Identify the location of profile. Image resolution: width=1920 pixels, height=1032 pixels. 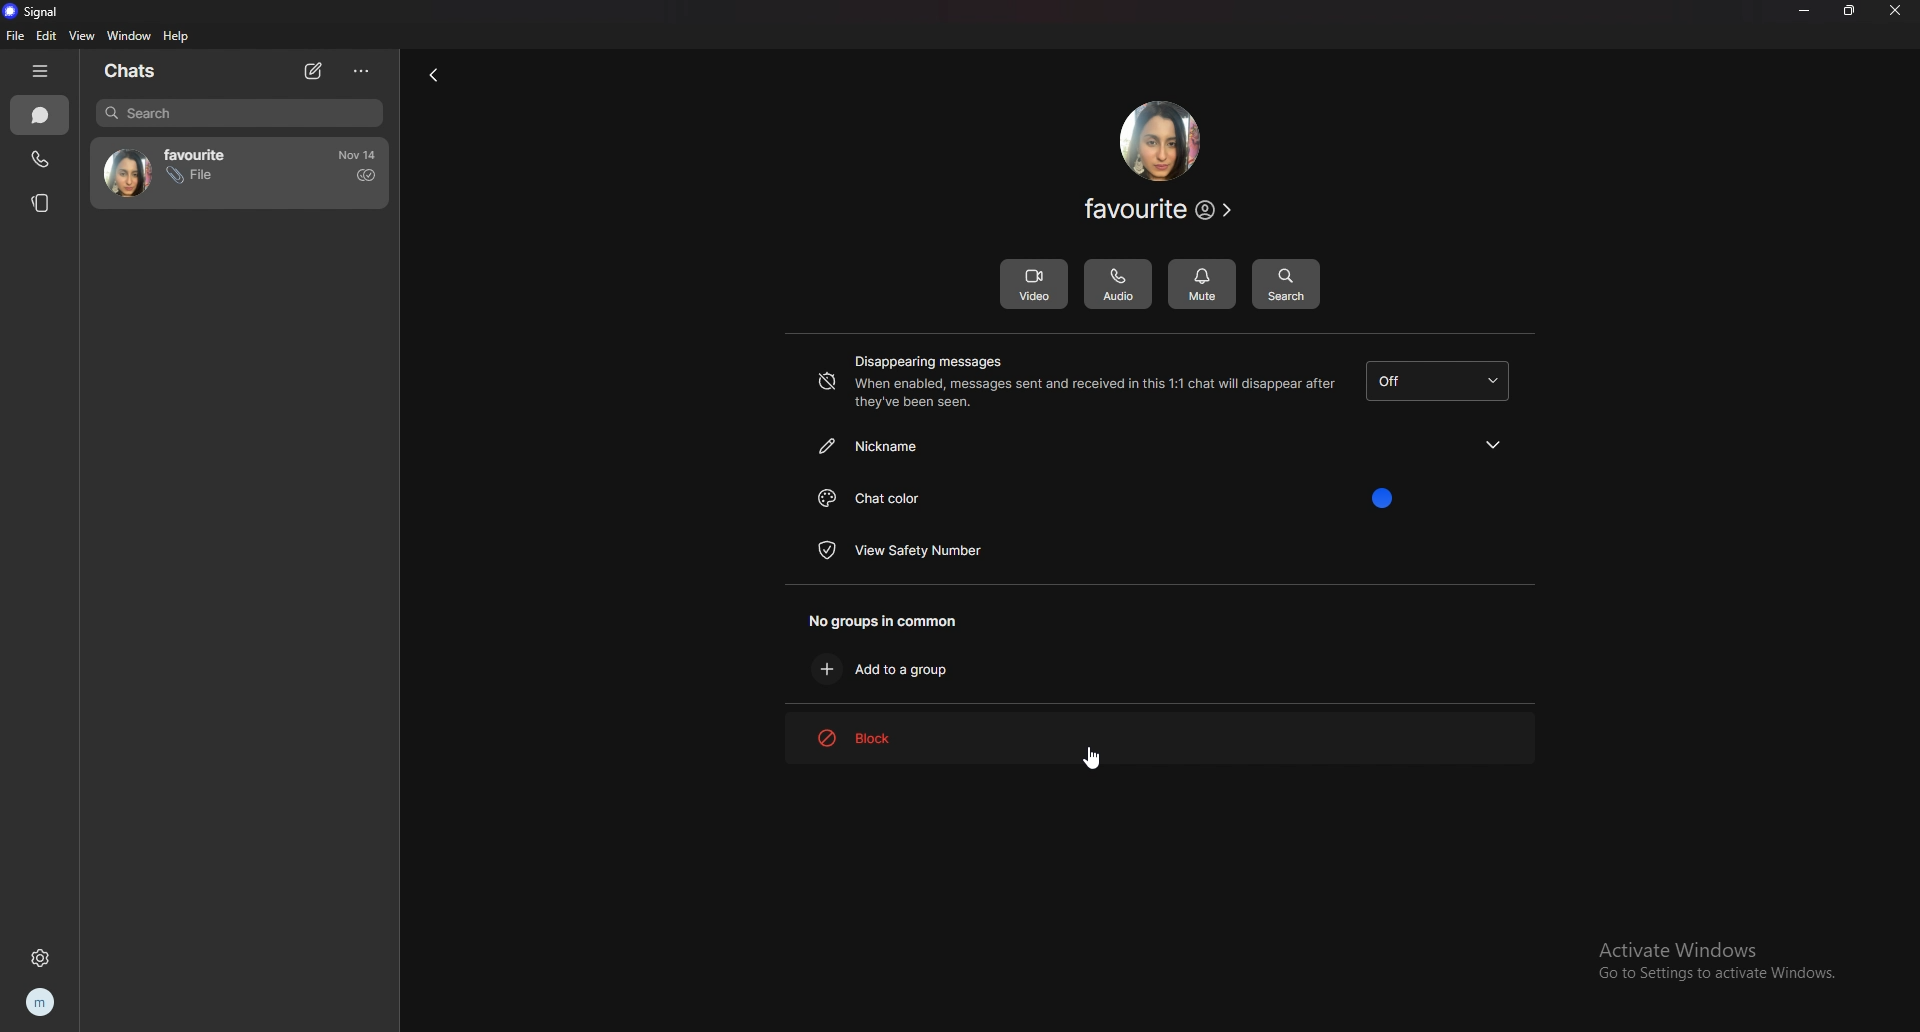
(48, 1003).